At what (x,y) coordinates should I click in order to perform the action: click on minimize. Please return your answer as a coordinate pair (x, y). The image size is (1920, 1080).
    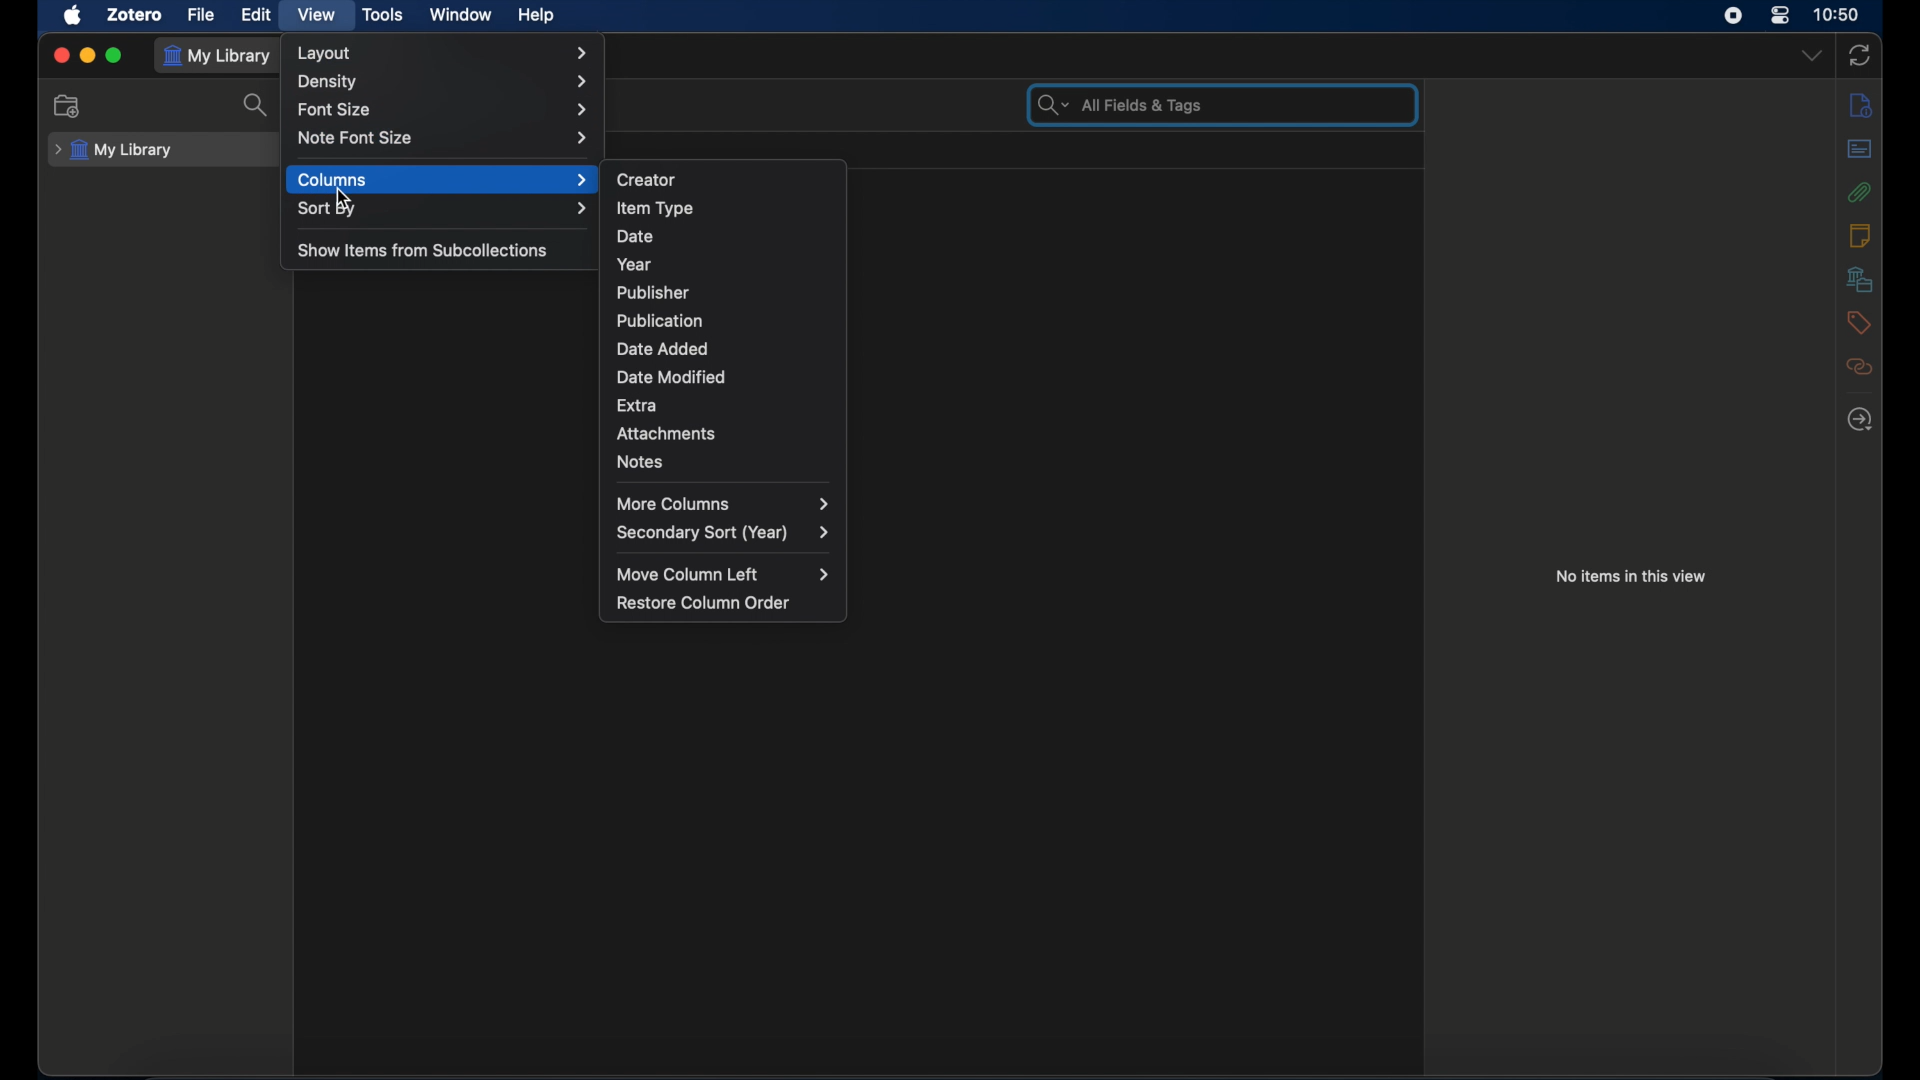
    Looking at the image, I should click on (86, 55).